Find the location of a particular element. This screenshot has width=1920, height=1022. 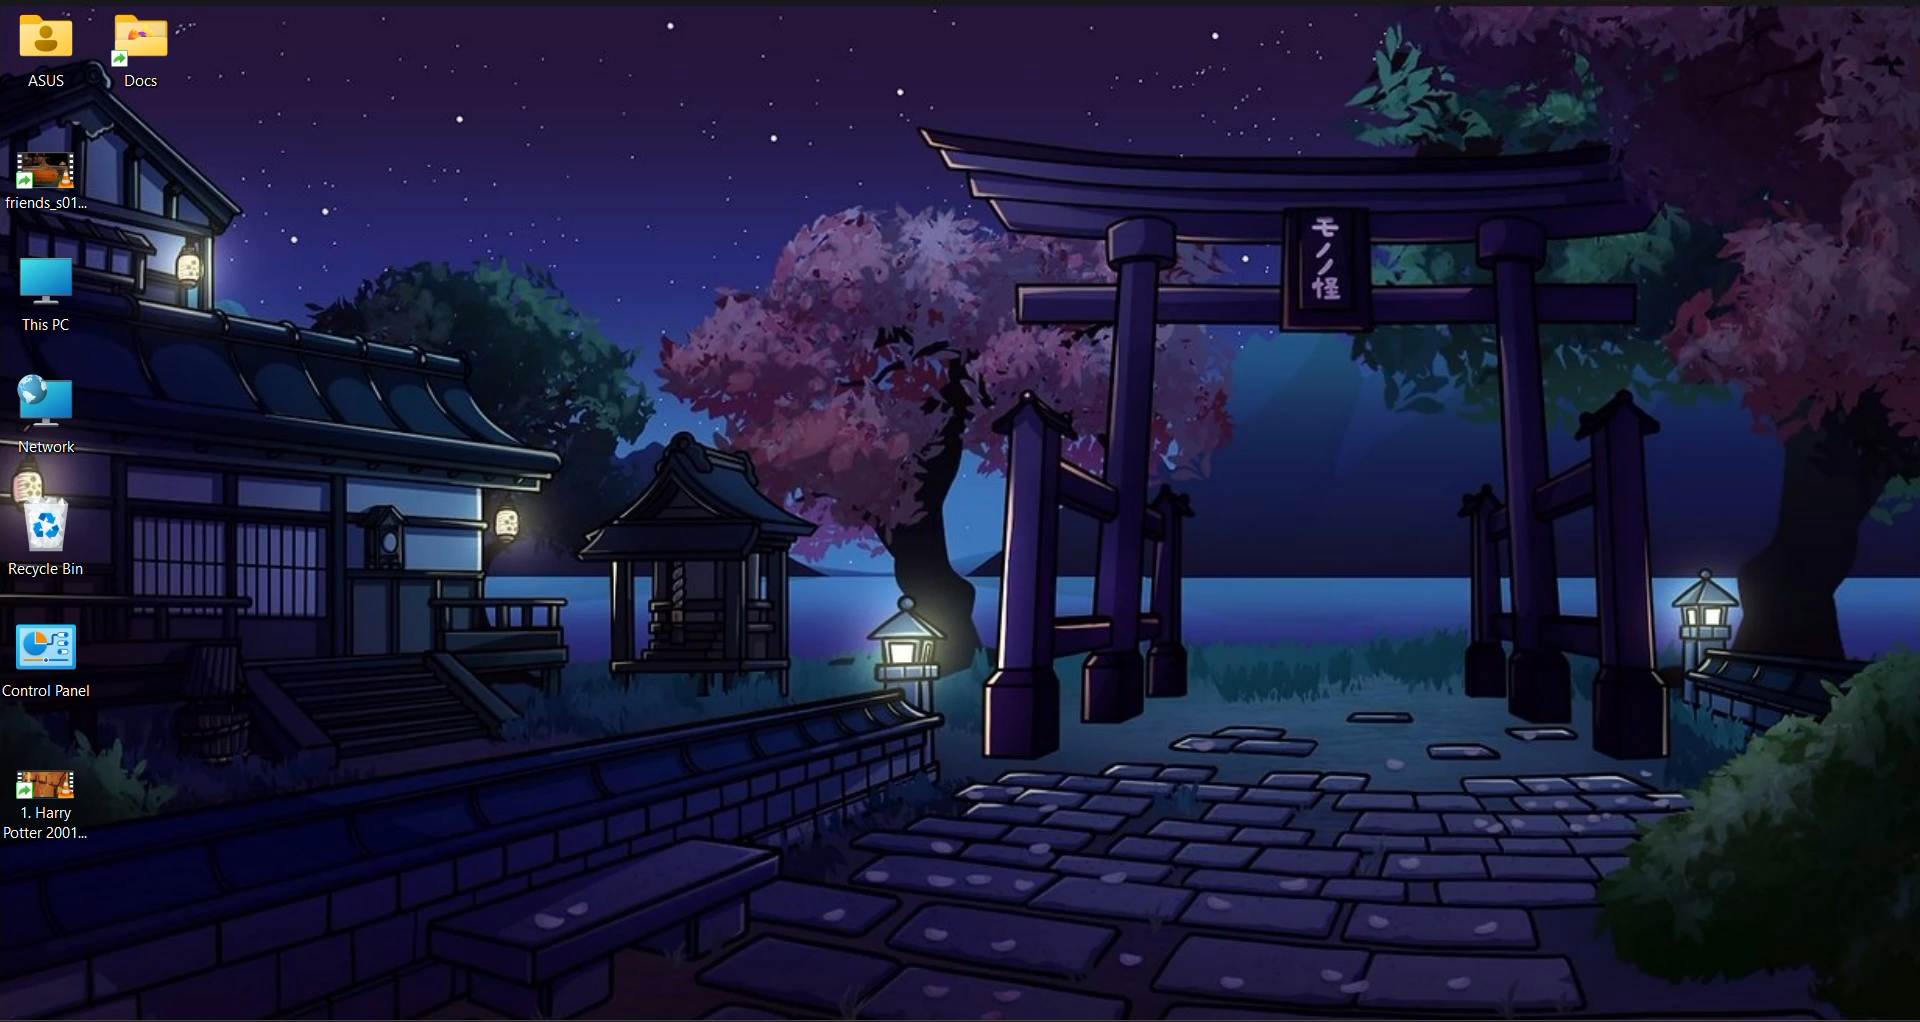

[LB
friends_s01 is located at coordinates (56, 180).